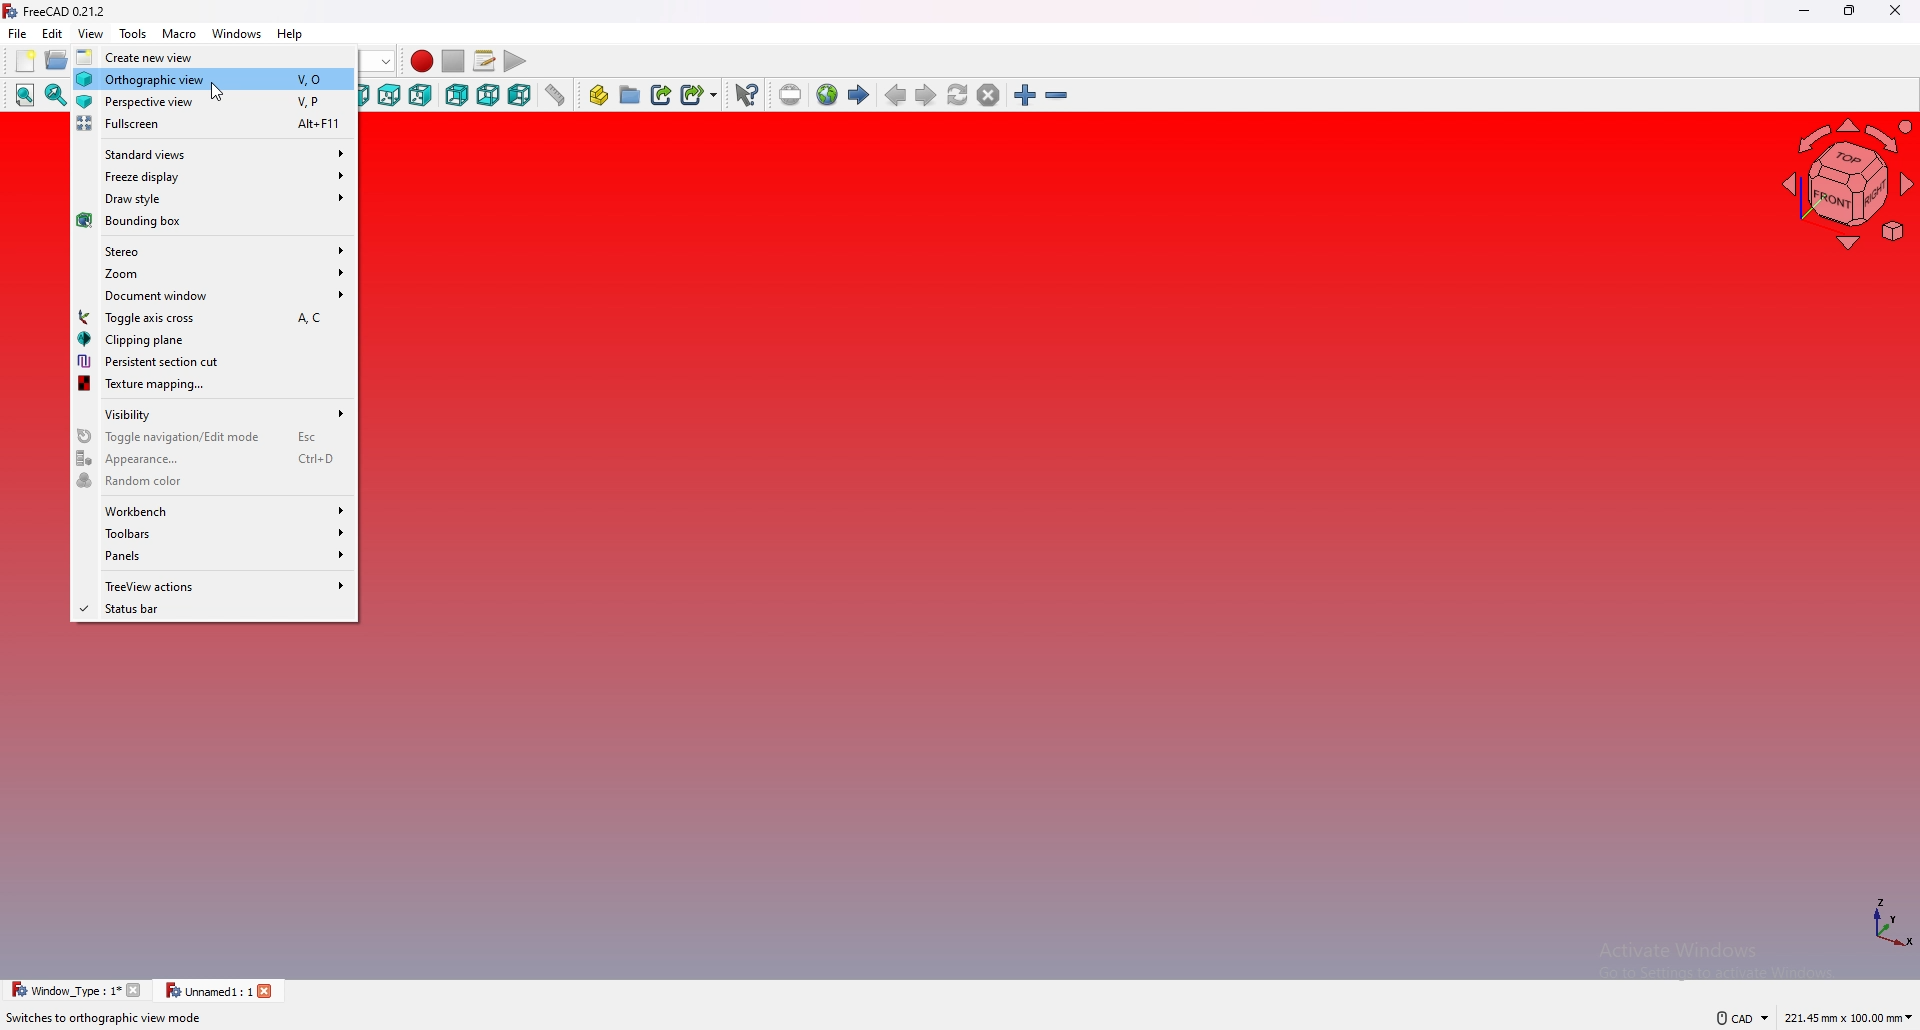  I want to click on status bar, so click(214, 609).